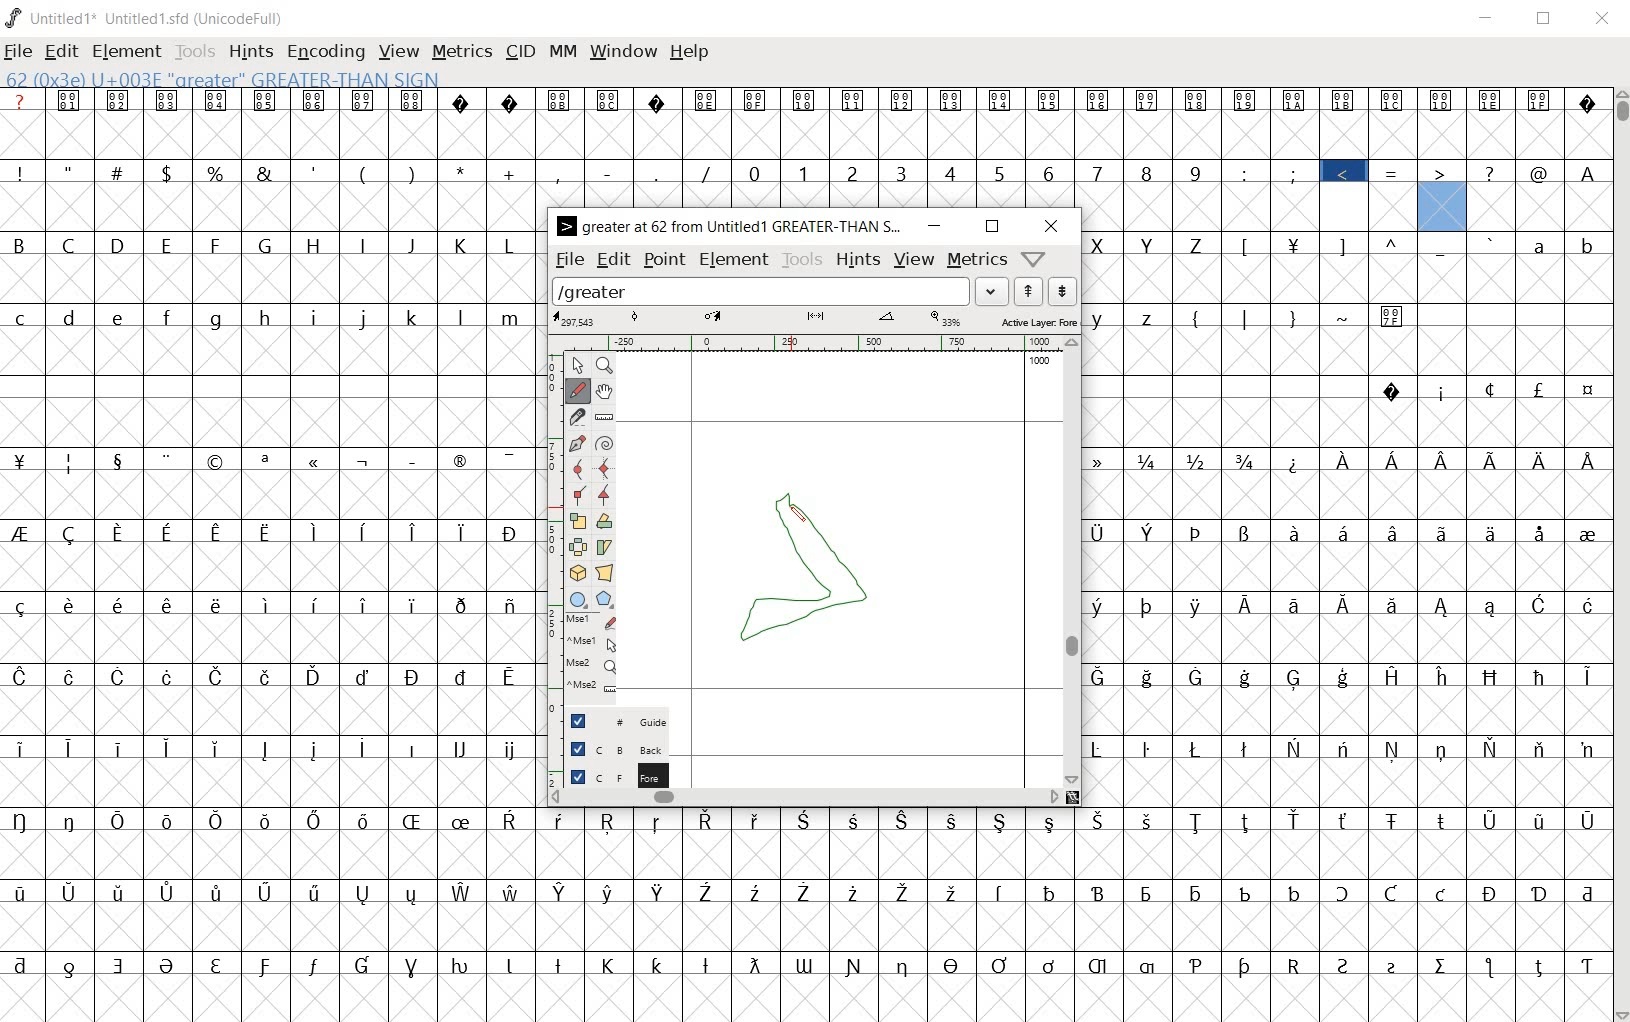  I want to click on ruler, so click(809, 342).